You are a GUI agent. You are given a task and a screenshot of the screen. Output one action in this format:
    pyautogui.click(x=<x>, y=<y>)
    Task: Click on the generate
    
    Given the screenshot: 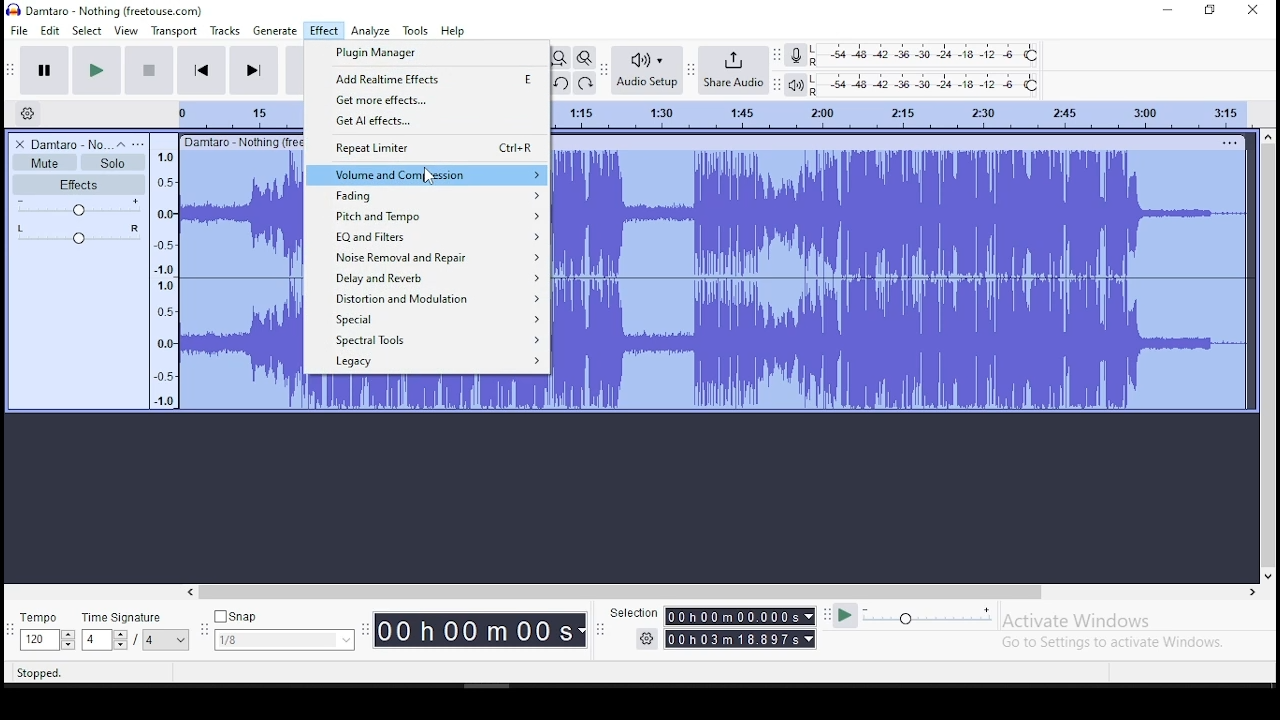 What is the action you would take?
    pyautogui.click(x=274, y=30)
    